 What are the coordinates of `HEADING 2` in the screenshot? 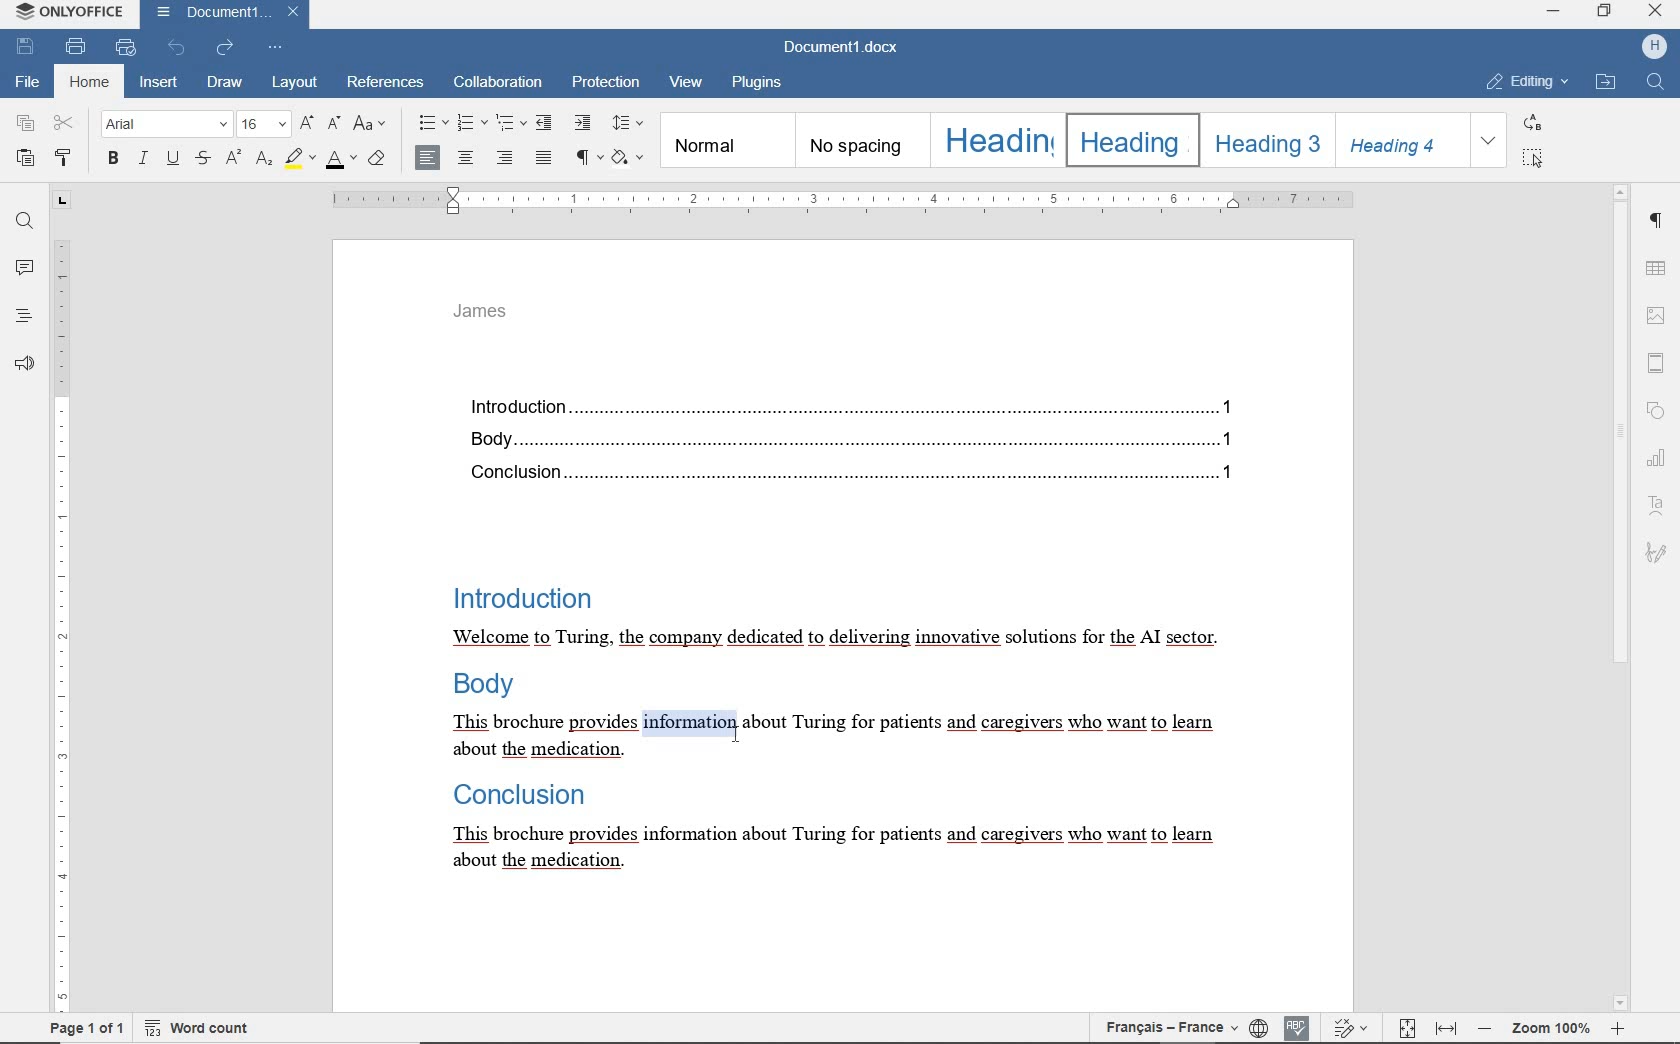 It's located at (1130, 139).